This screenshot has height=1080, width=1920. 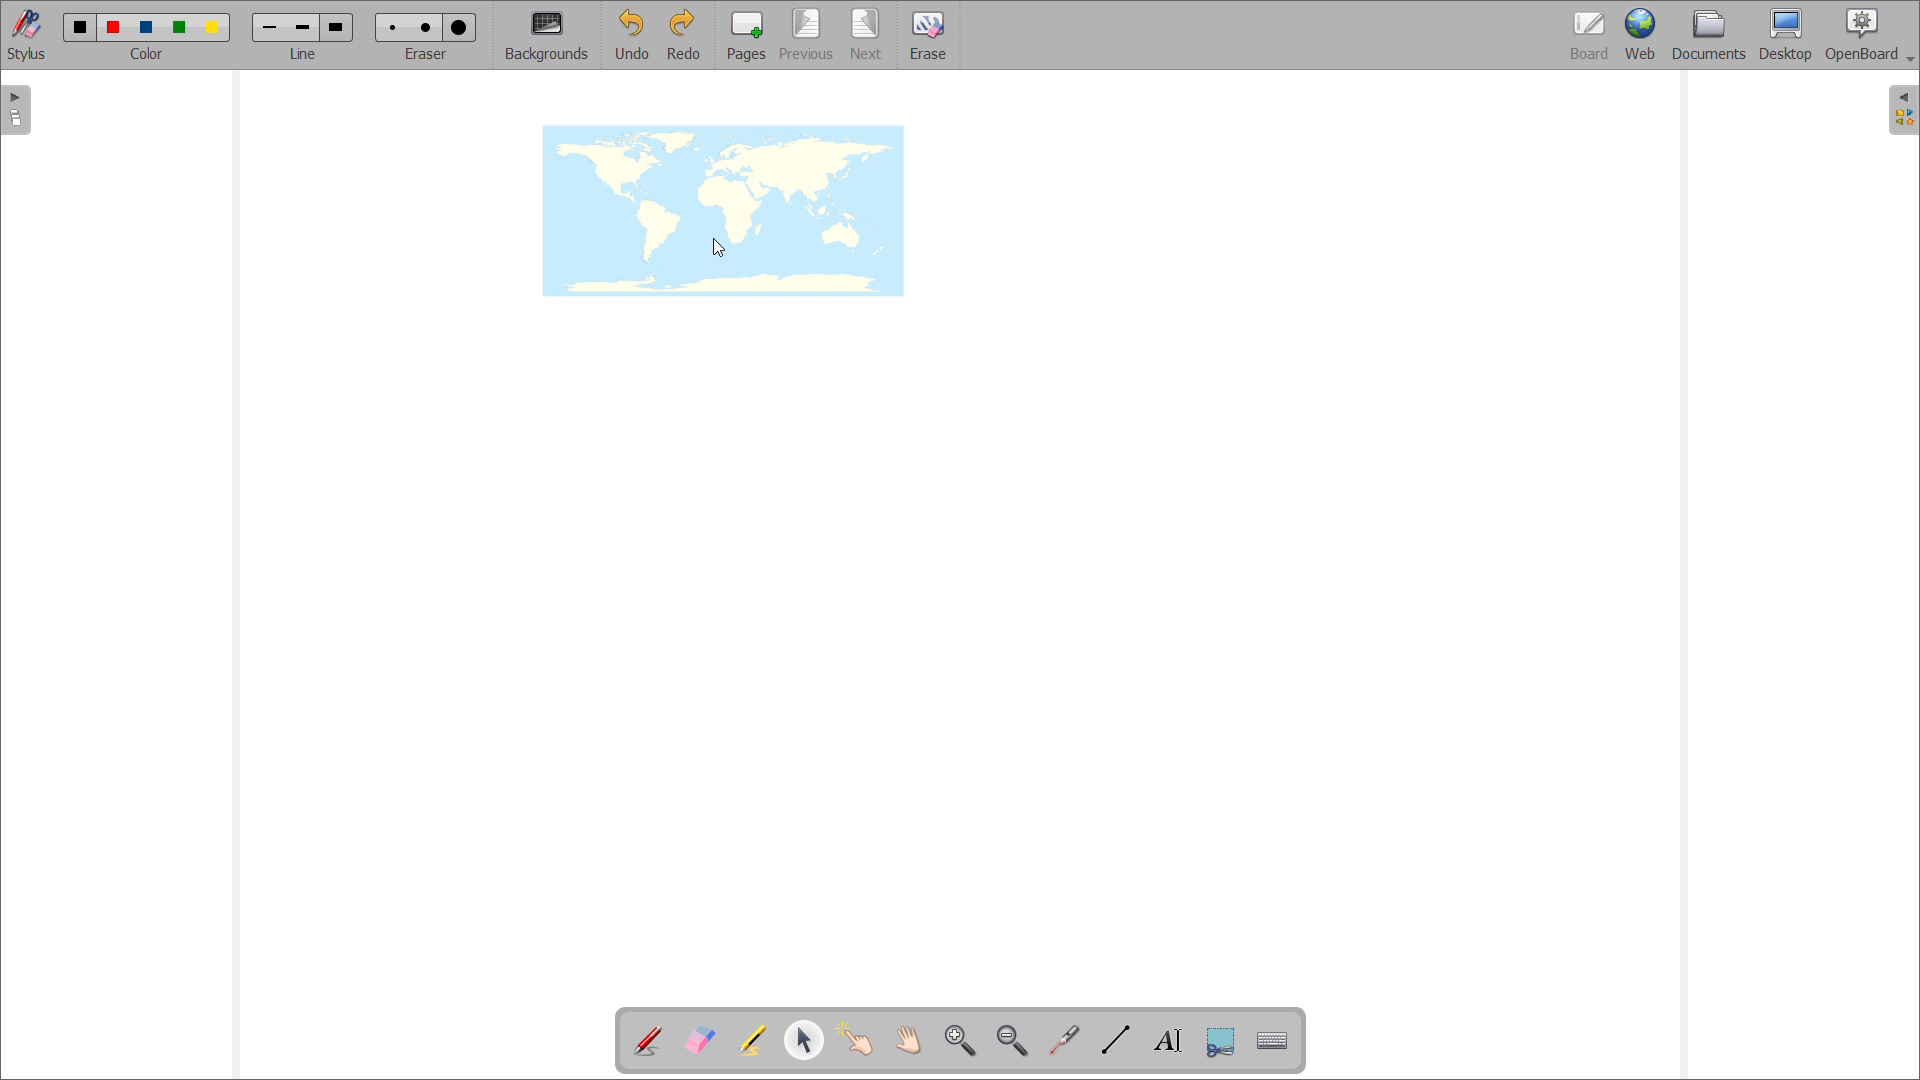 What do you see at coordinates (806, 35) in the screenshot?
I see `previous page` at bounding box center [806, 35].